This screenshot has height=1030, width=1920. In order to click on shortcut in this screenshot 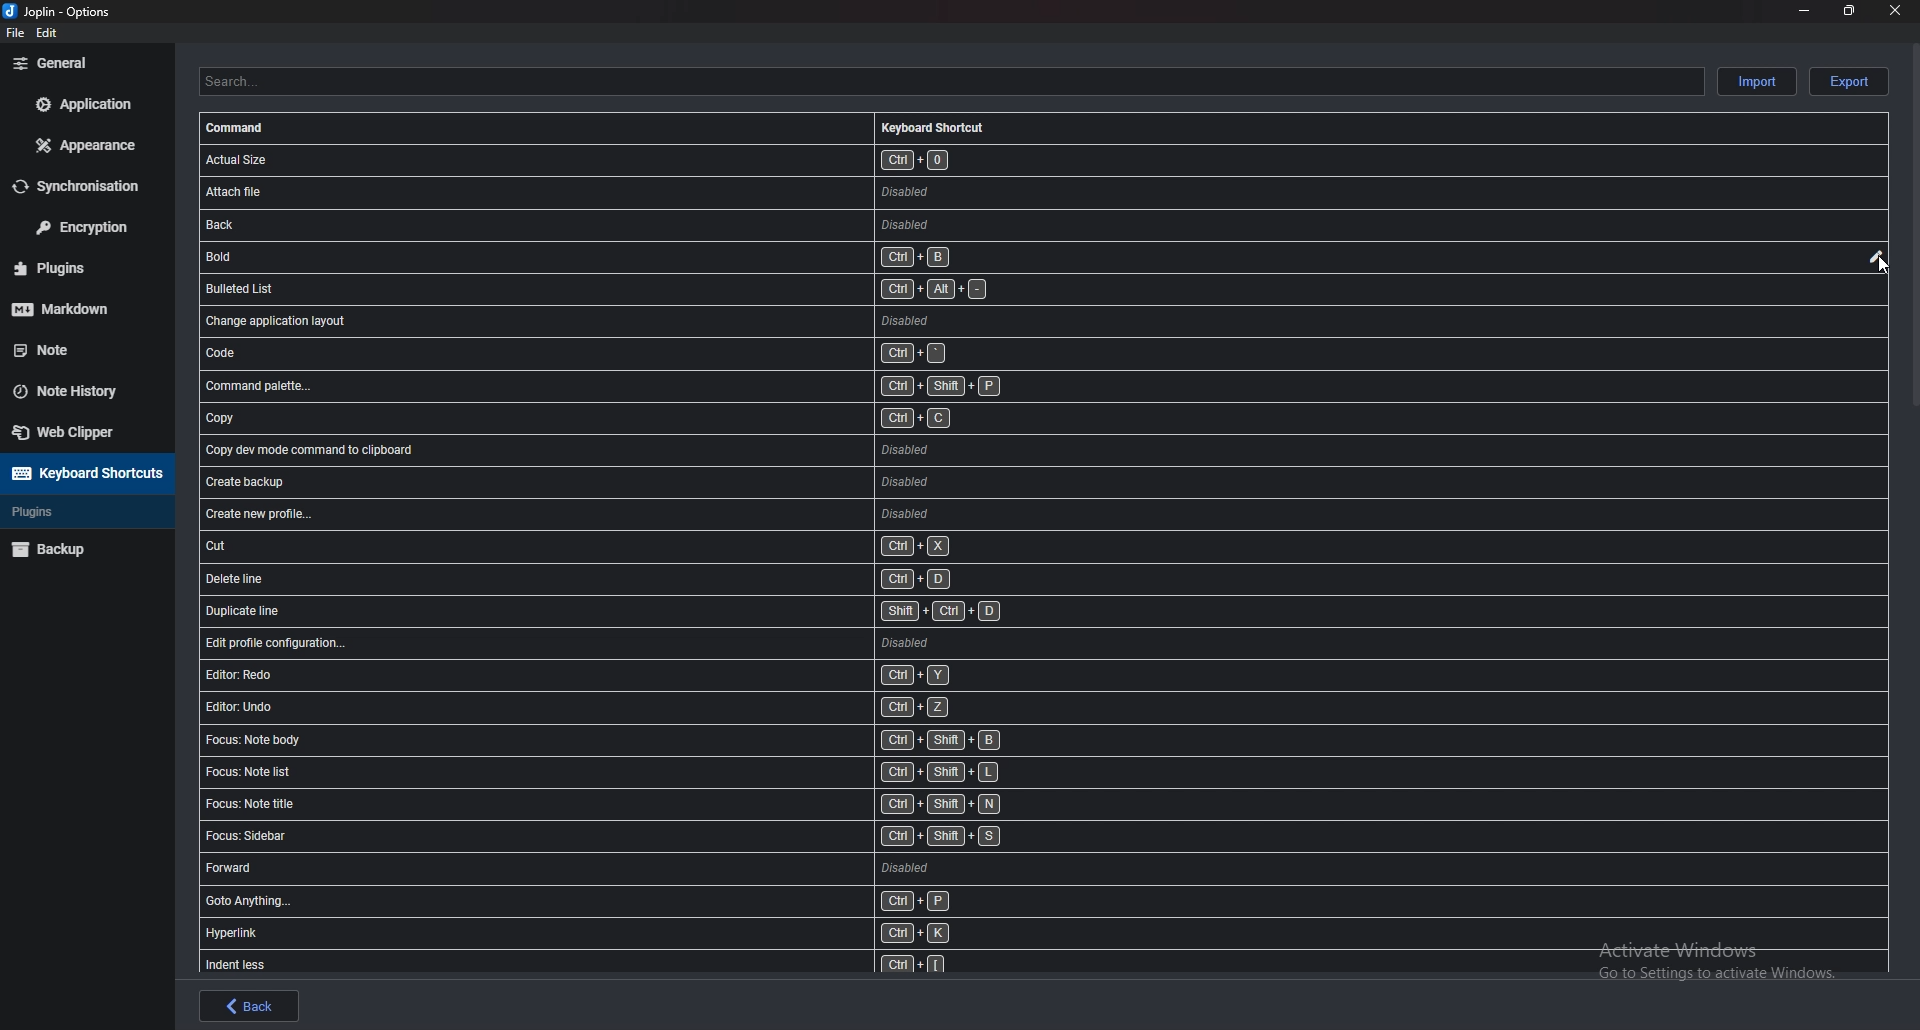, I will do `click(660, 480)`.